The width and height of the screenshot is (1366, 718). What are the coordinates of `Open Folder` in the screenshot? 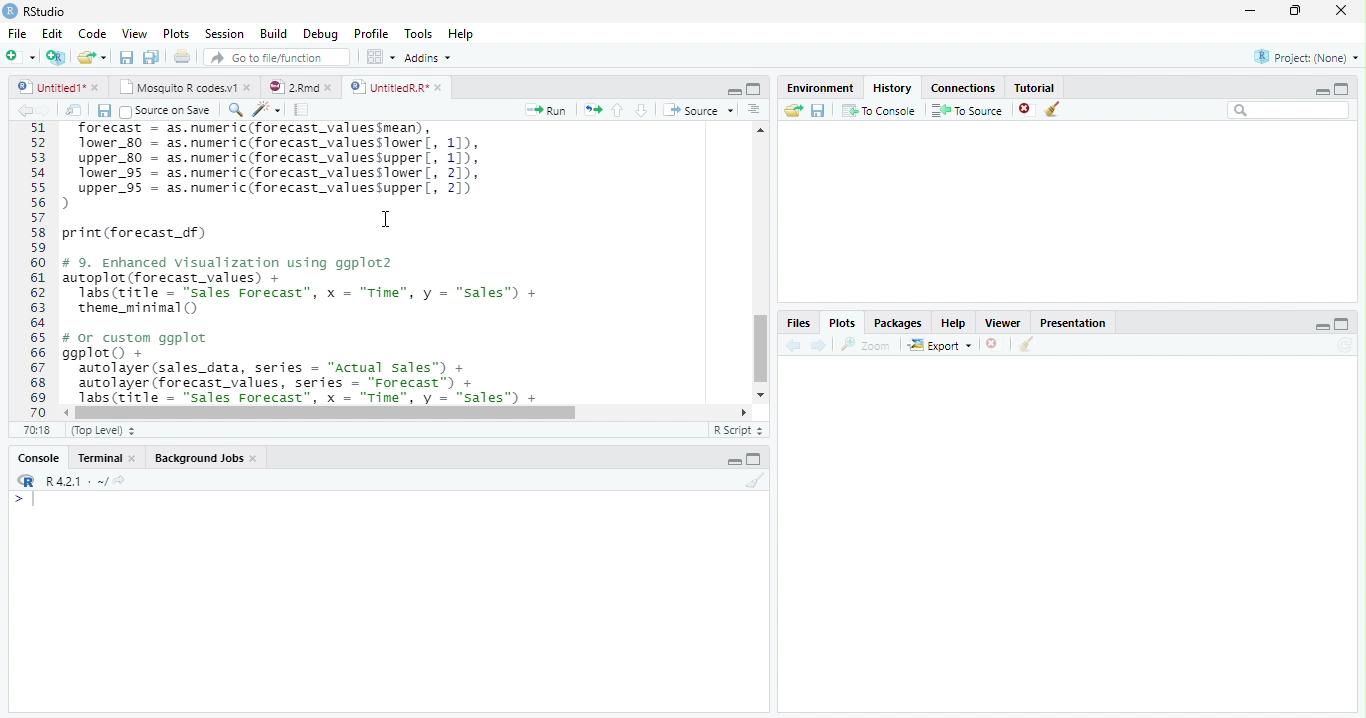 It's located at (93, 55).